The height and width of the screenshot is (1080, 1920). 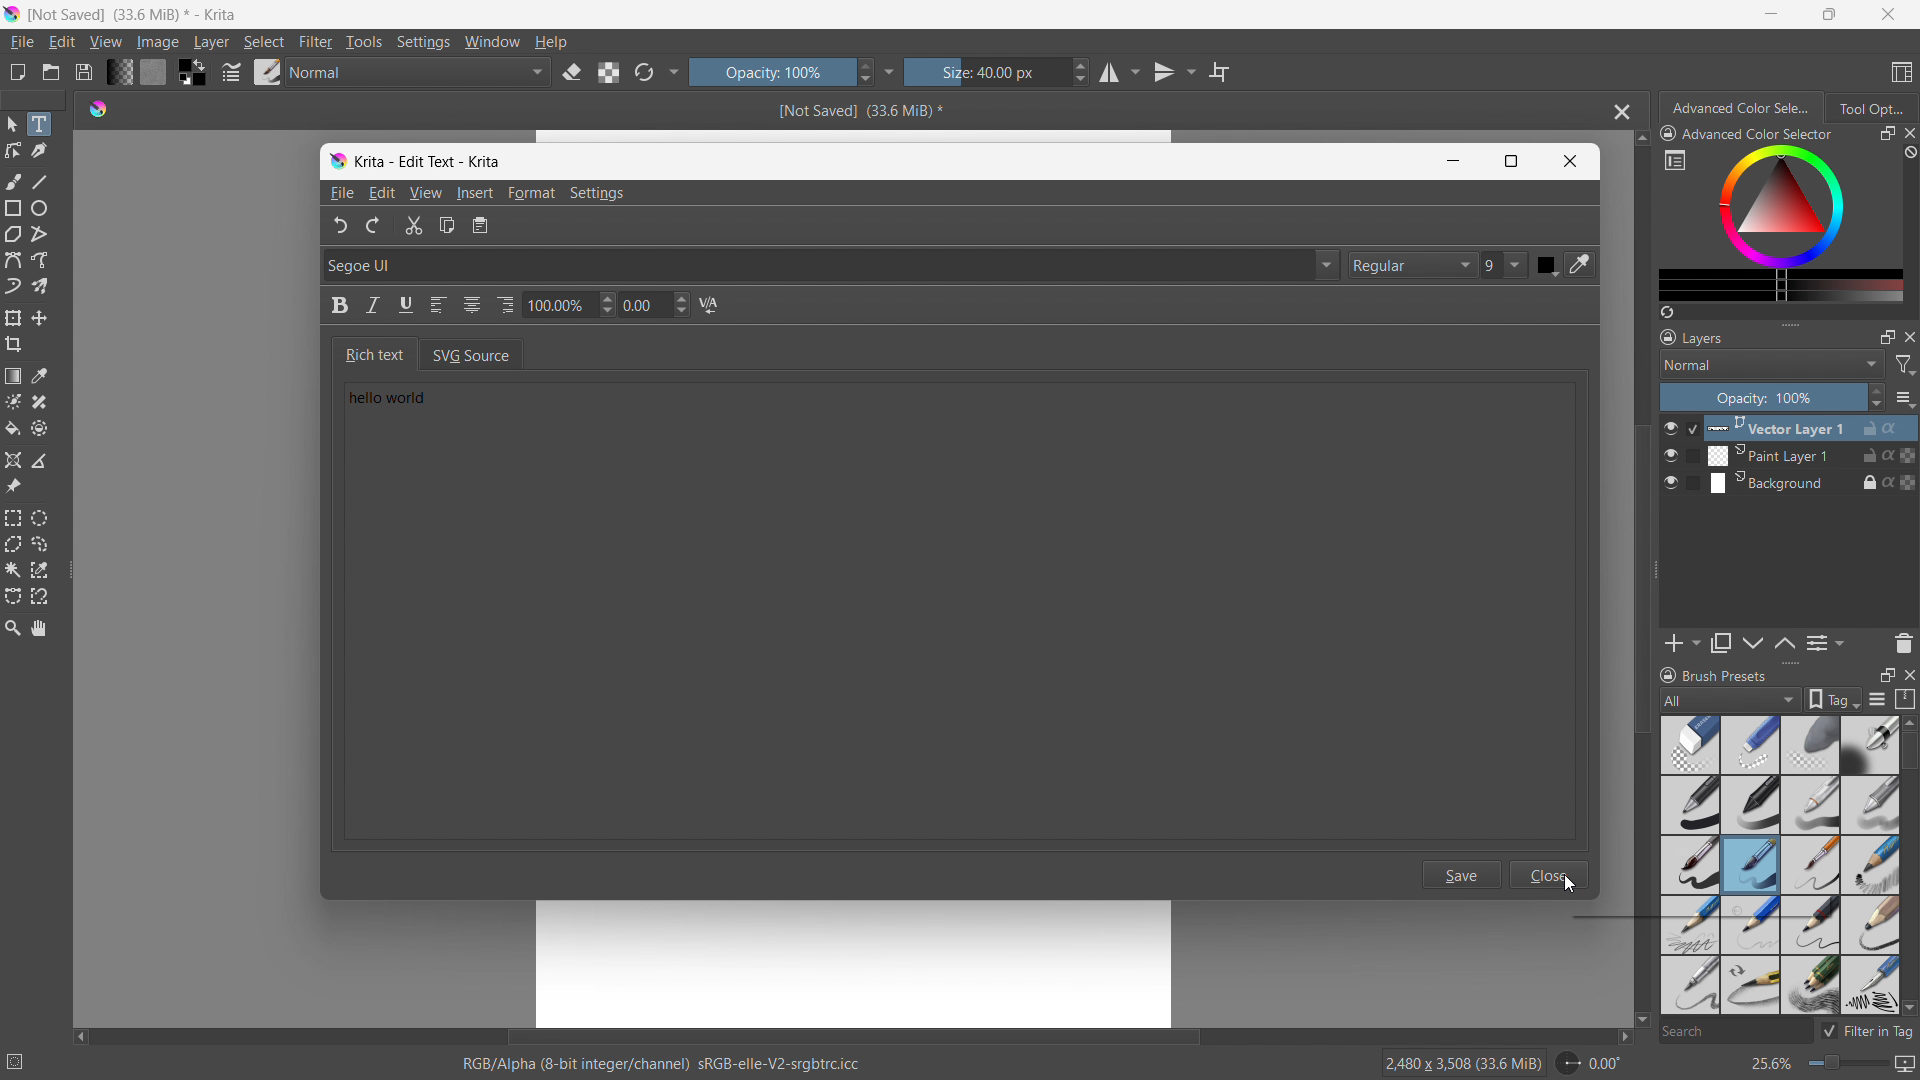 What do you see at coordinates (1826, 14) in the screenshot?
I see `maximize` at bounding box center [1826, 14].